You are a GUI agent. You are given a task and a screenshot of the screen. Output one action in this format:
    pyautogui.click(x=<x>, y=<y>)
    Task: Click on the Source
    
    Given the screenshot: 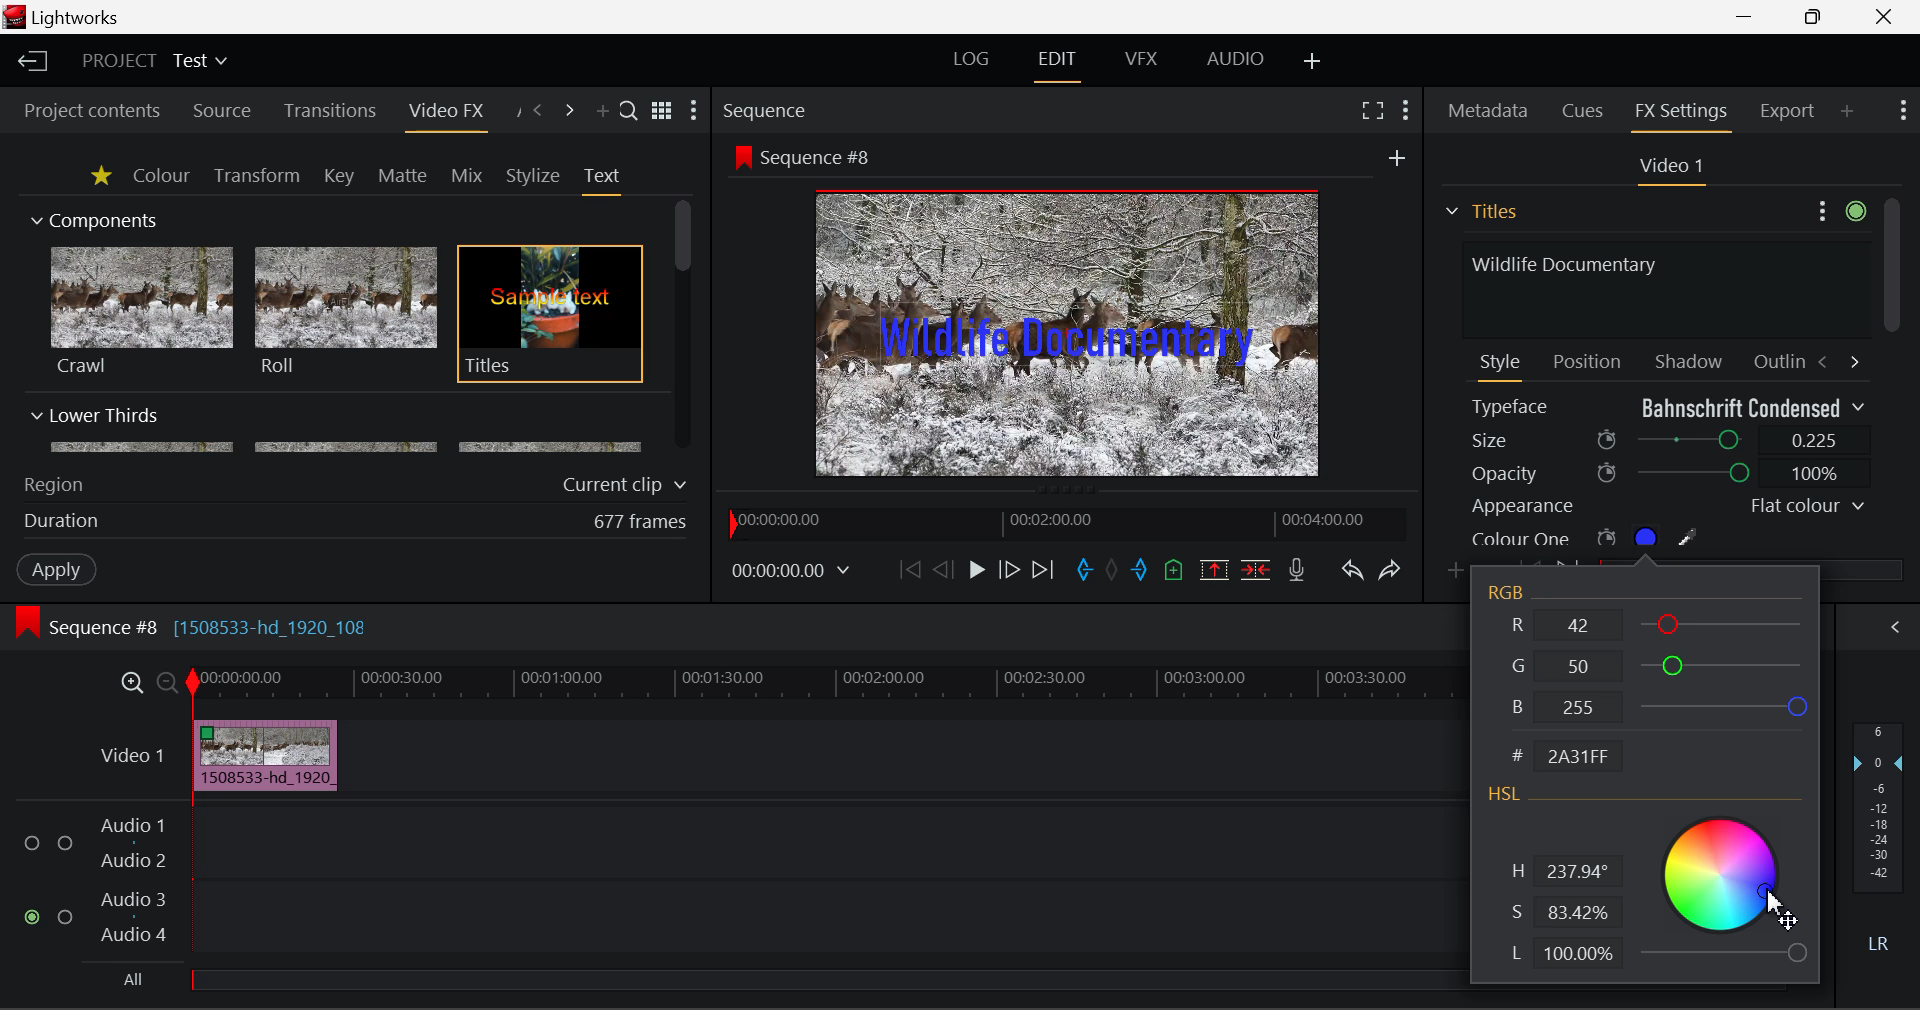 What is the action you would take?
    pyautogui.click(x=222, y=113)
    